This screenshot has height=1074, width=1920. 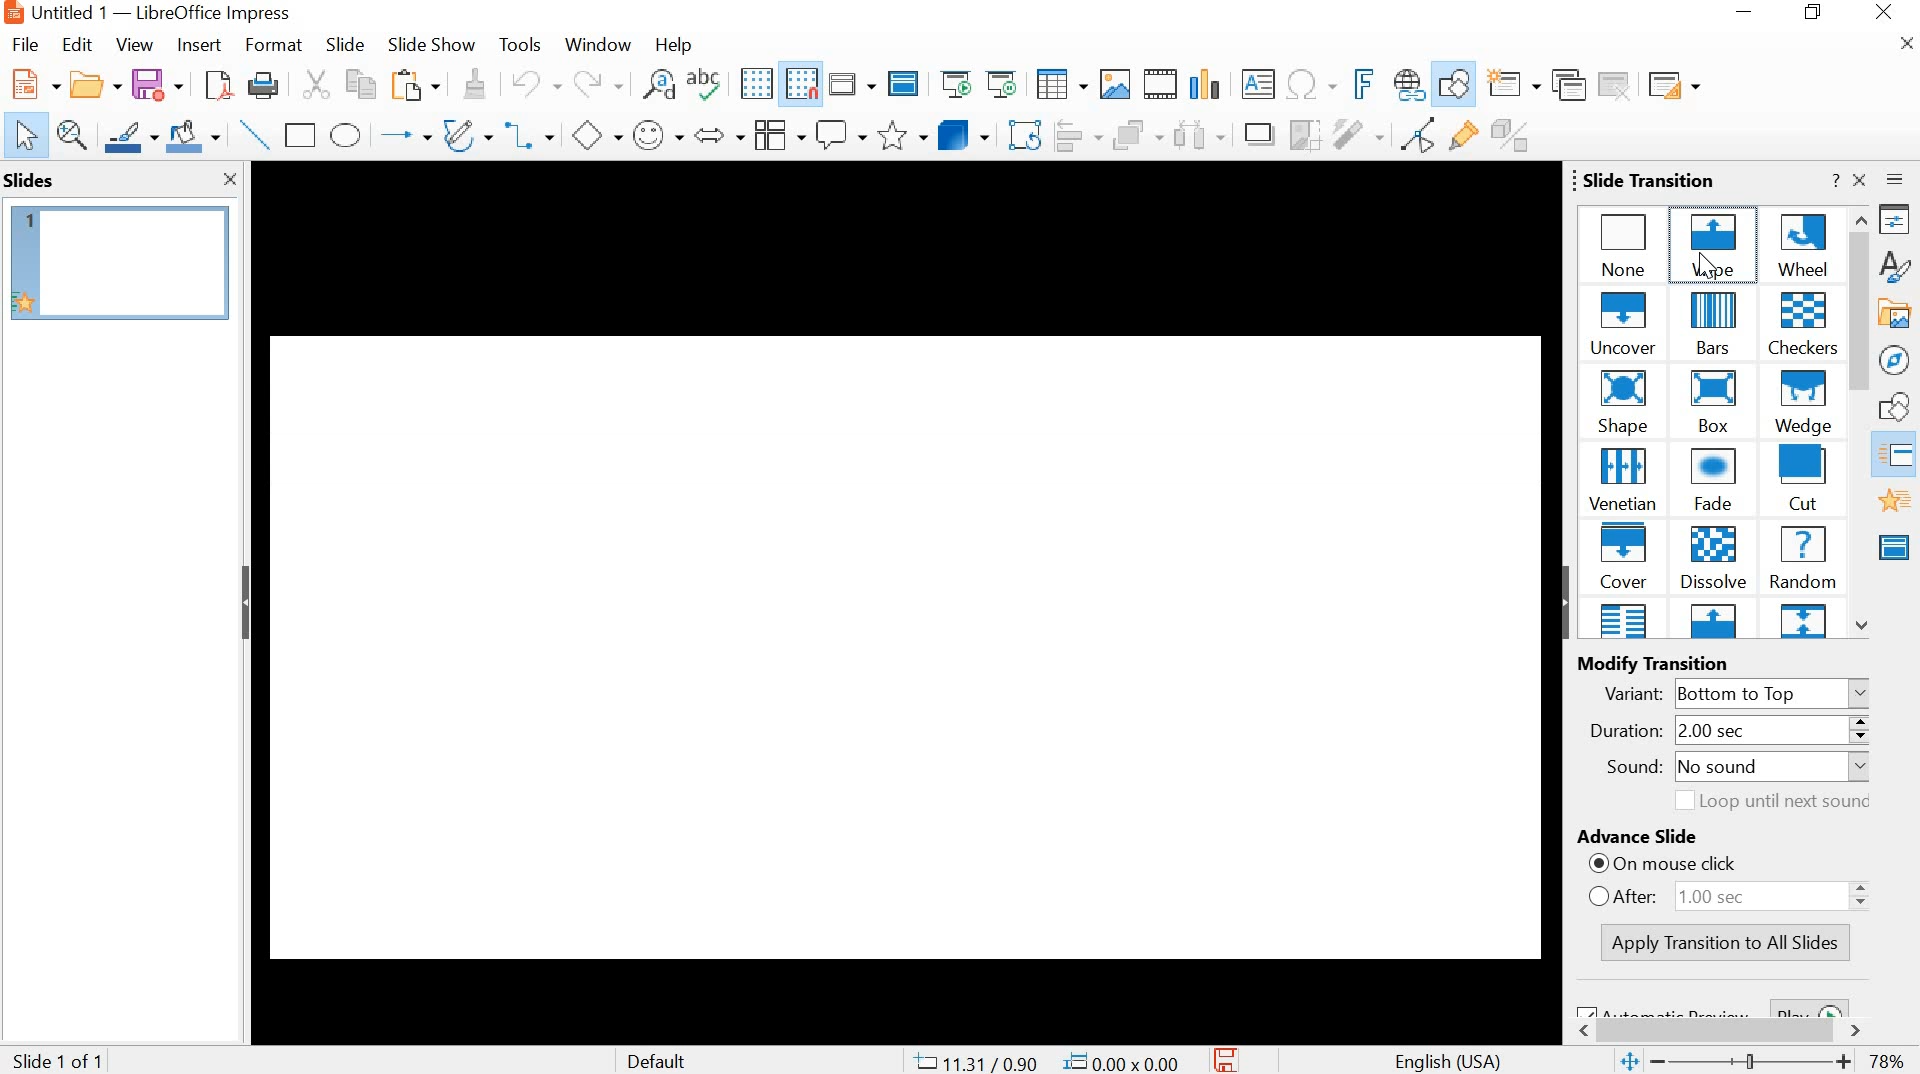 I want to click on Snap to grid, so click(x=799, y=84).